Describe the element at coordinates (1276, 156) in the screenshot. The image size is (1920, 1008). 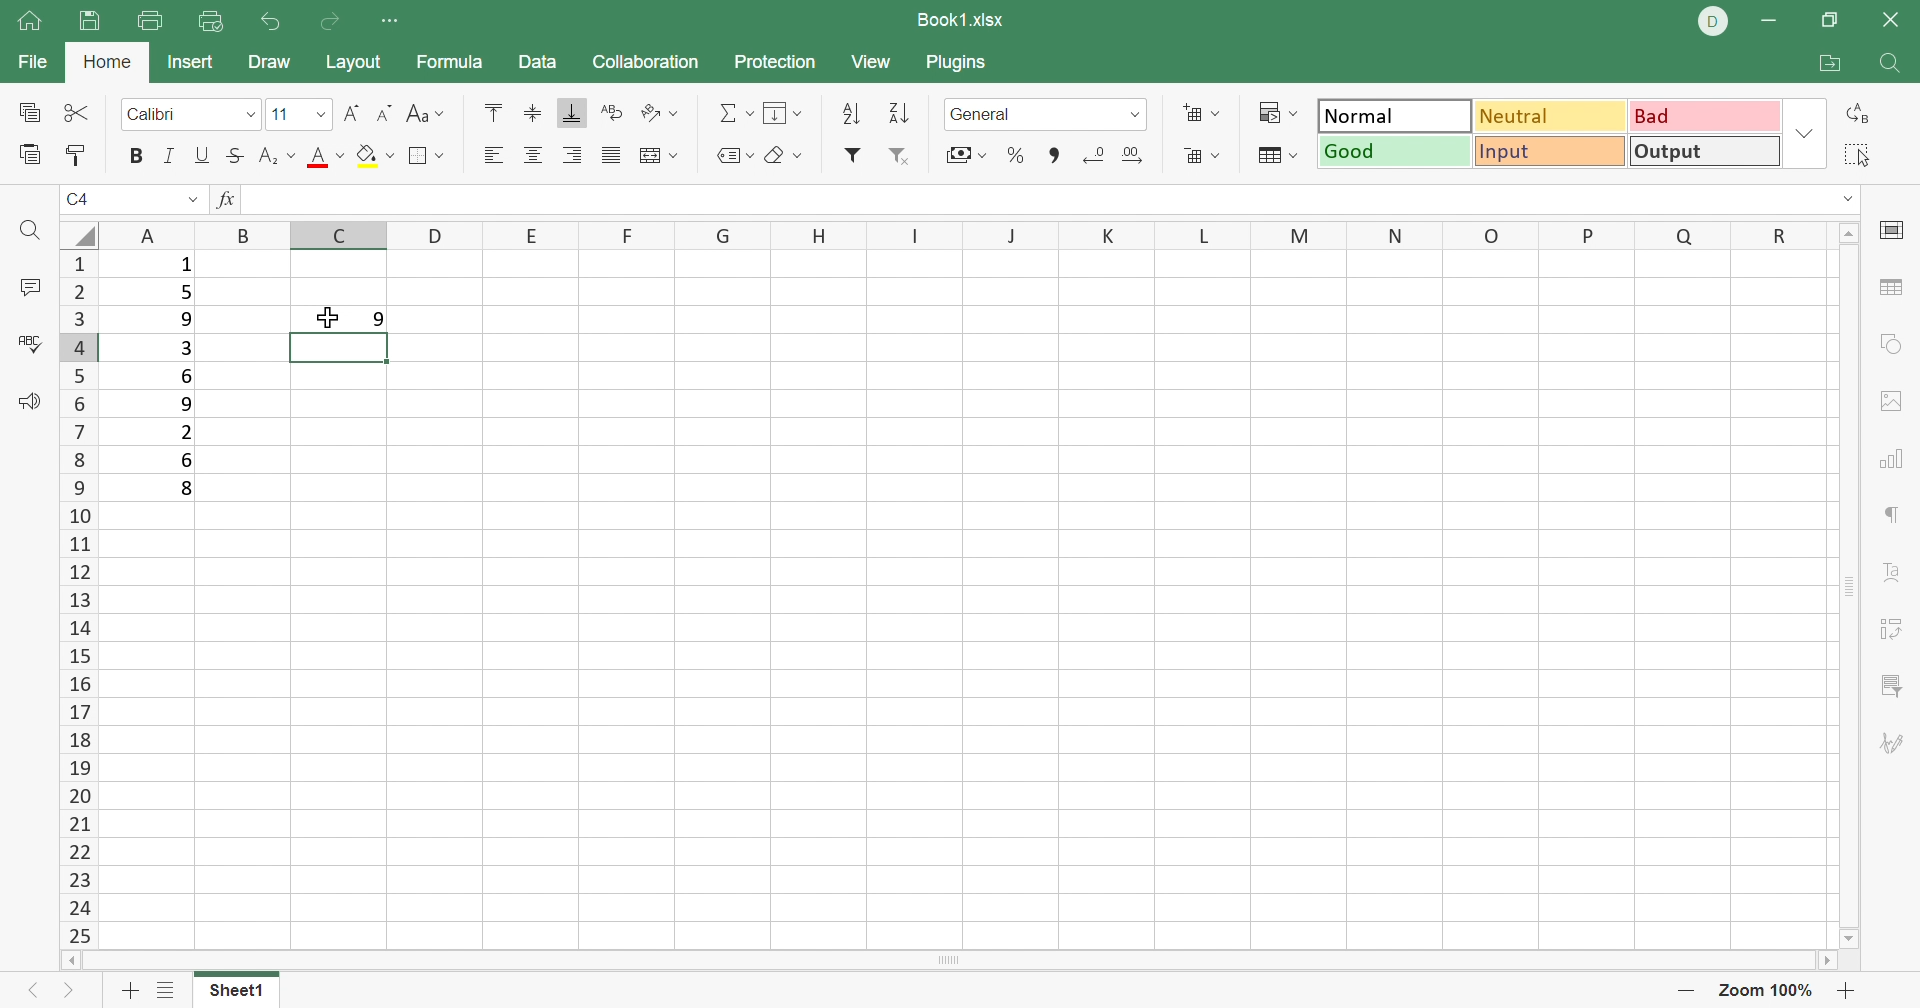
I see `Format table as template` at that location.